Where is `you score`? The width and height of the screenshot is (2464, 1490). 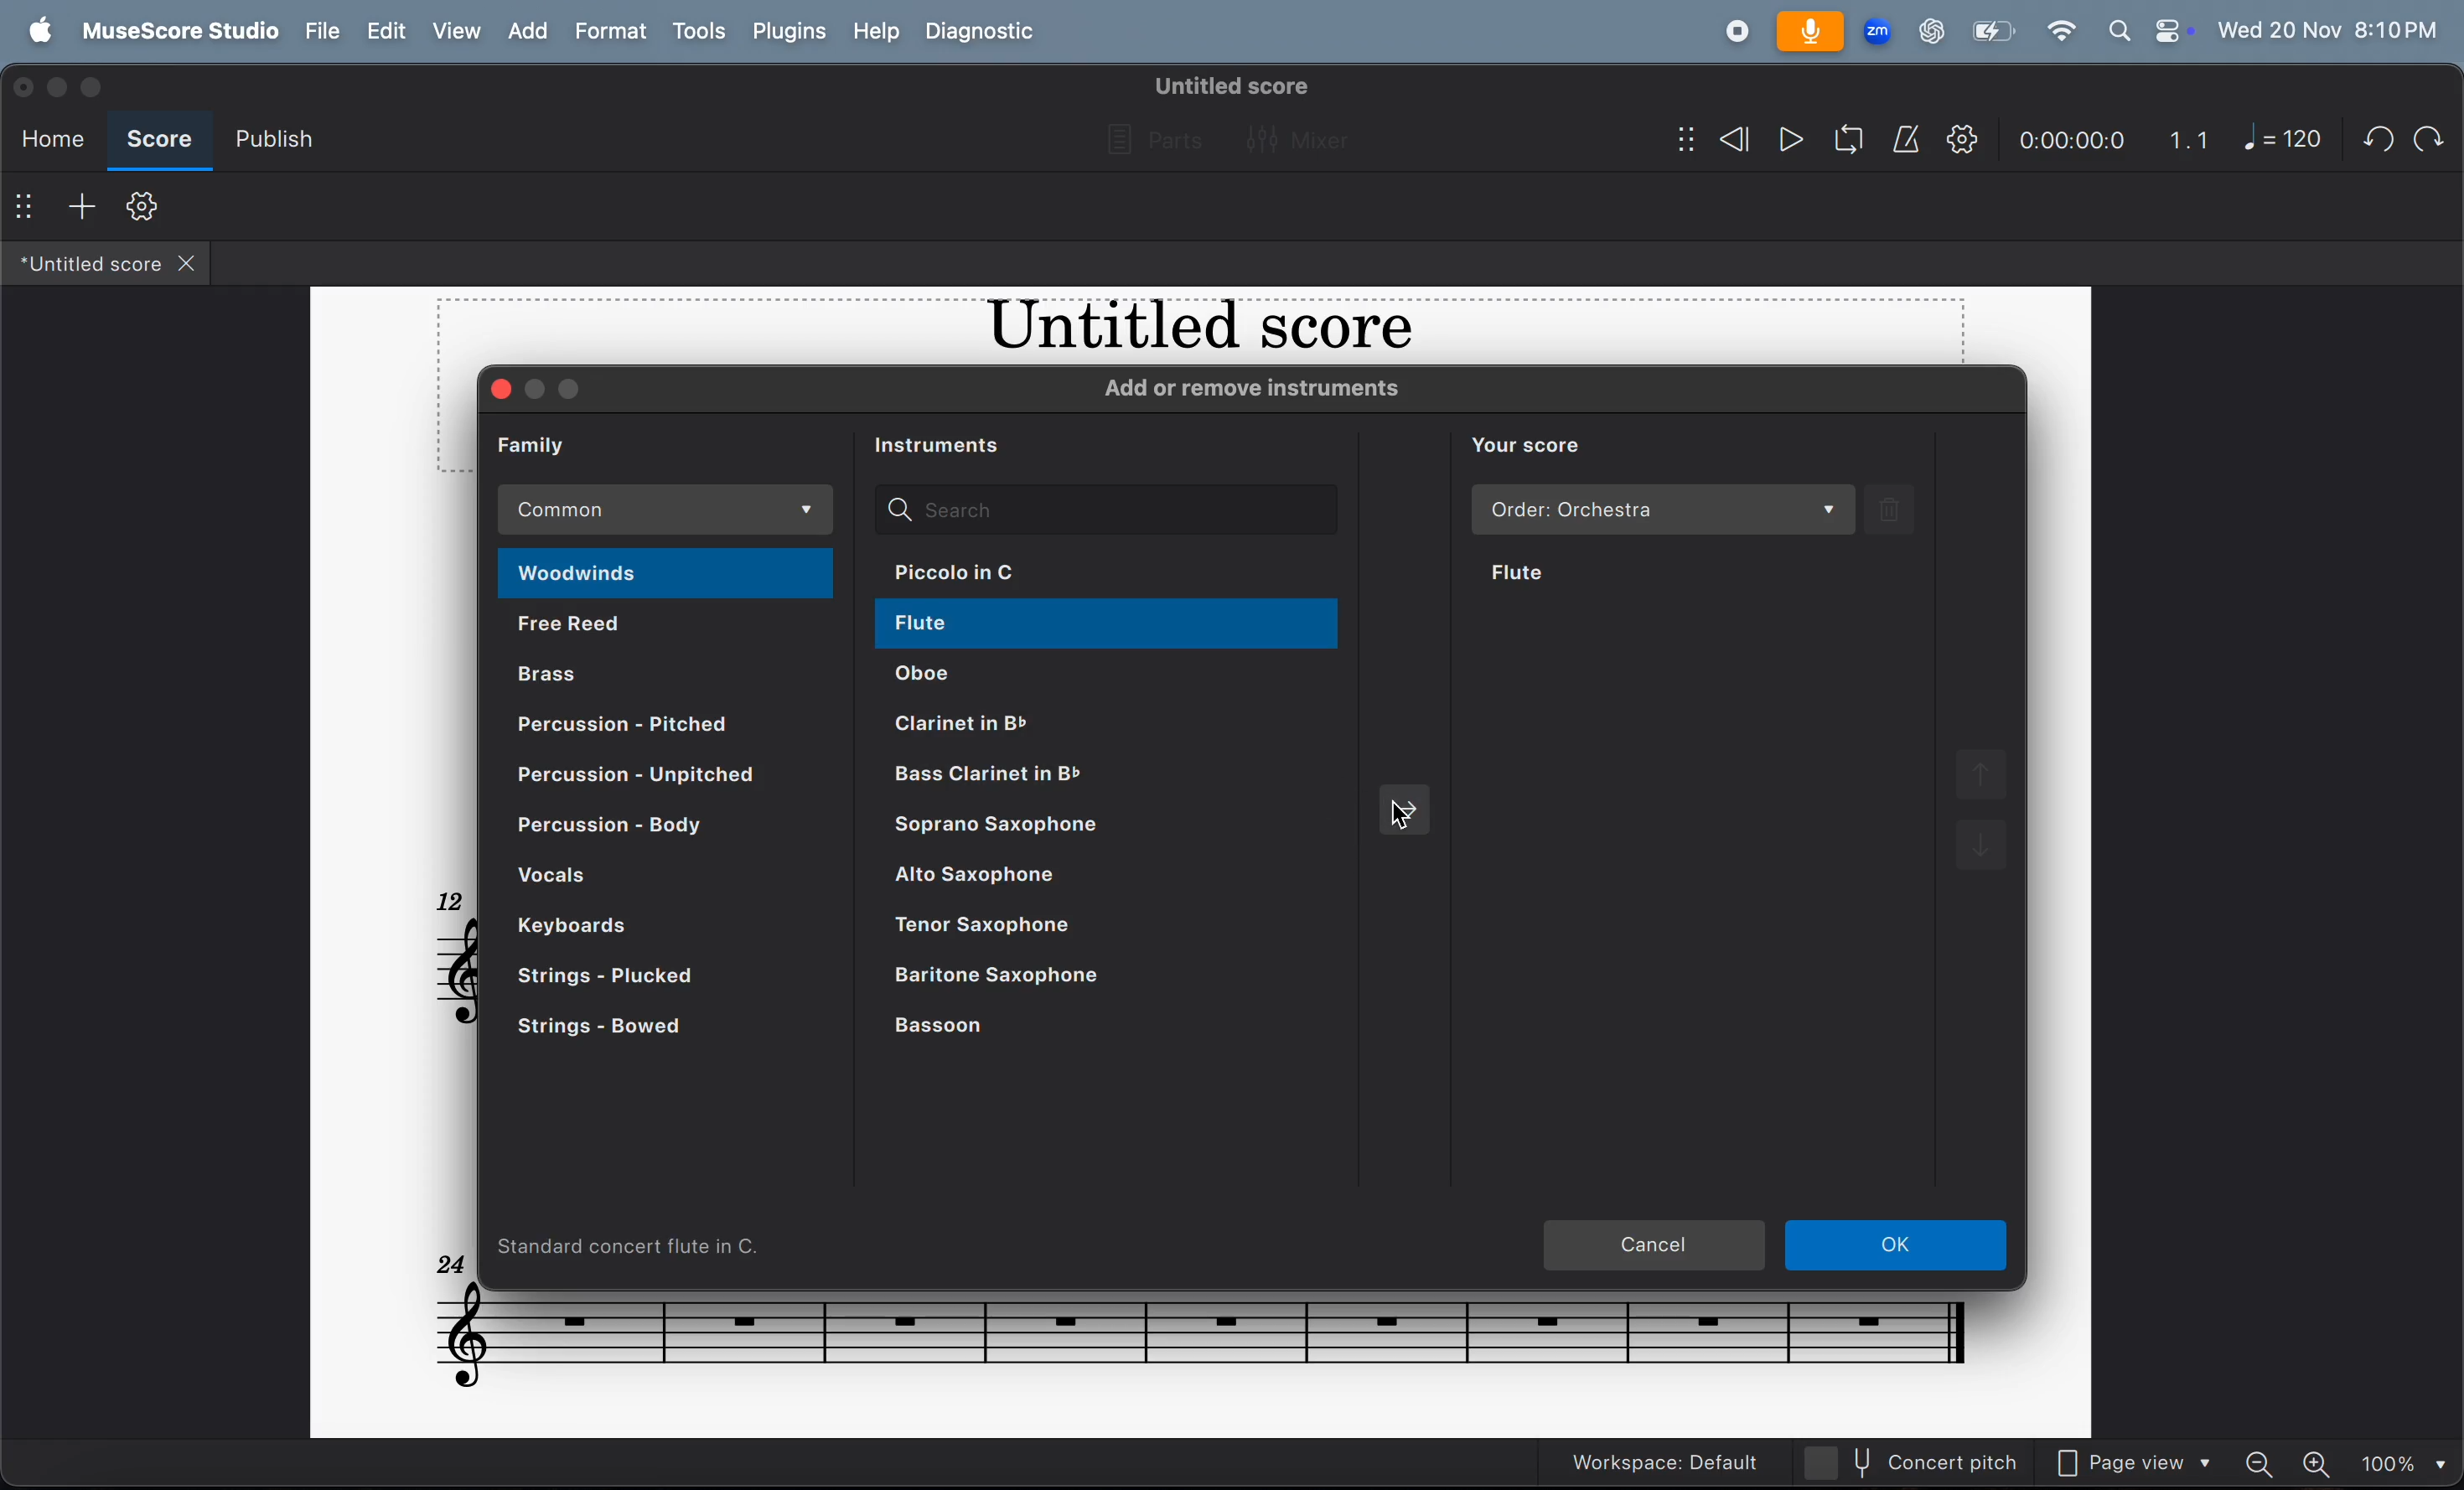 you score is located at coordinates (1542, 445).